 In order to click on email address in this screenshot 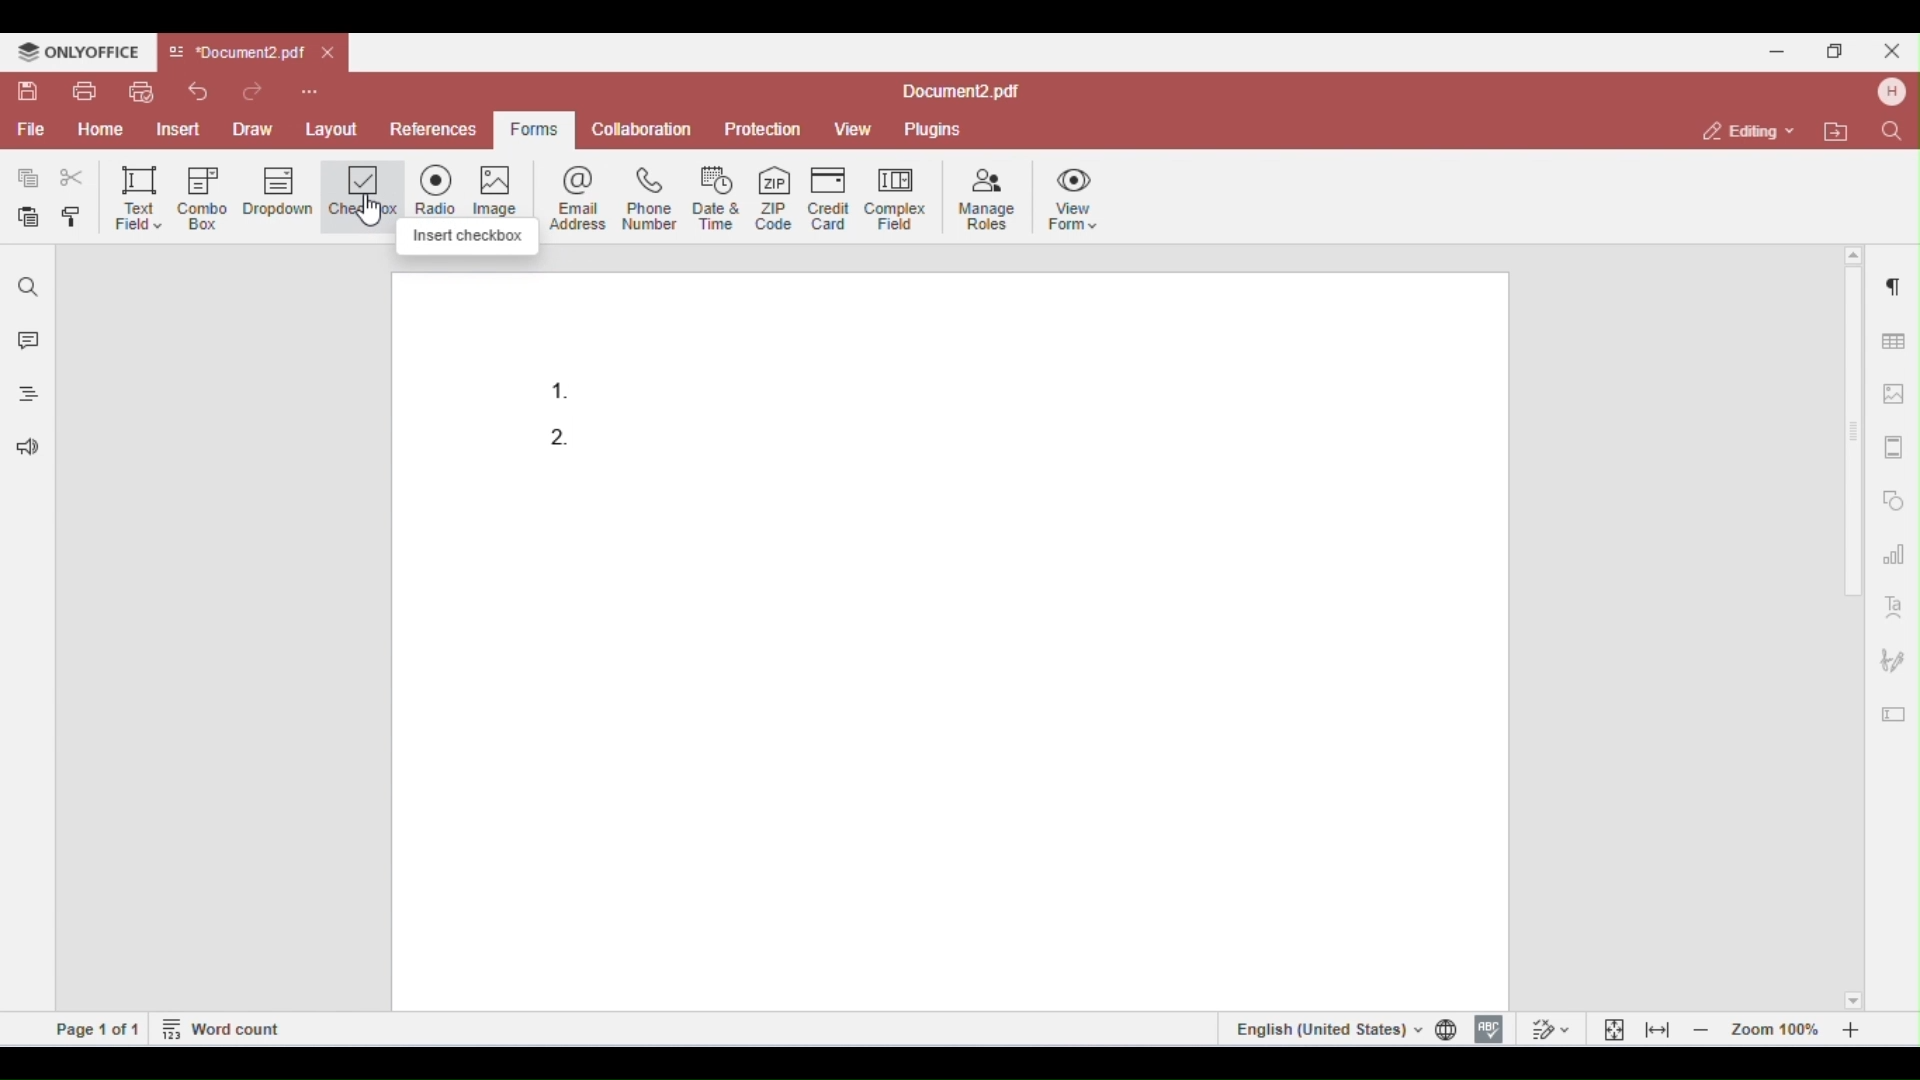, I will do `click(581, 197)`.